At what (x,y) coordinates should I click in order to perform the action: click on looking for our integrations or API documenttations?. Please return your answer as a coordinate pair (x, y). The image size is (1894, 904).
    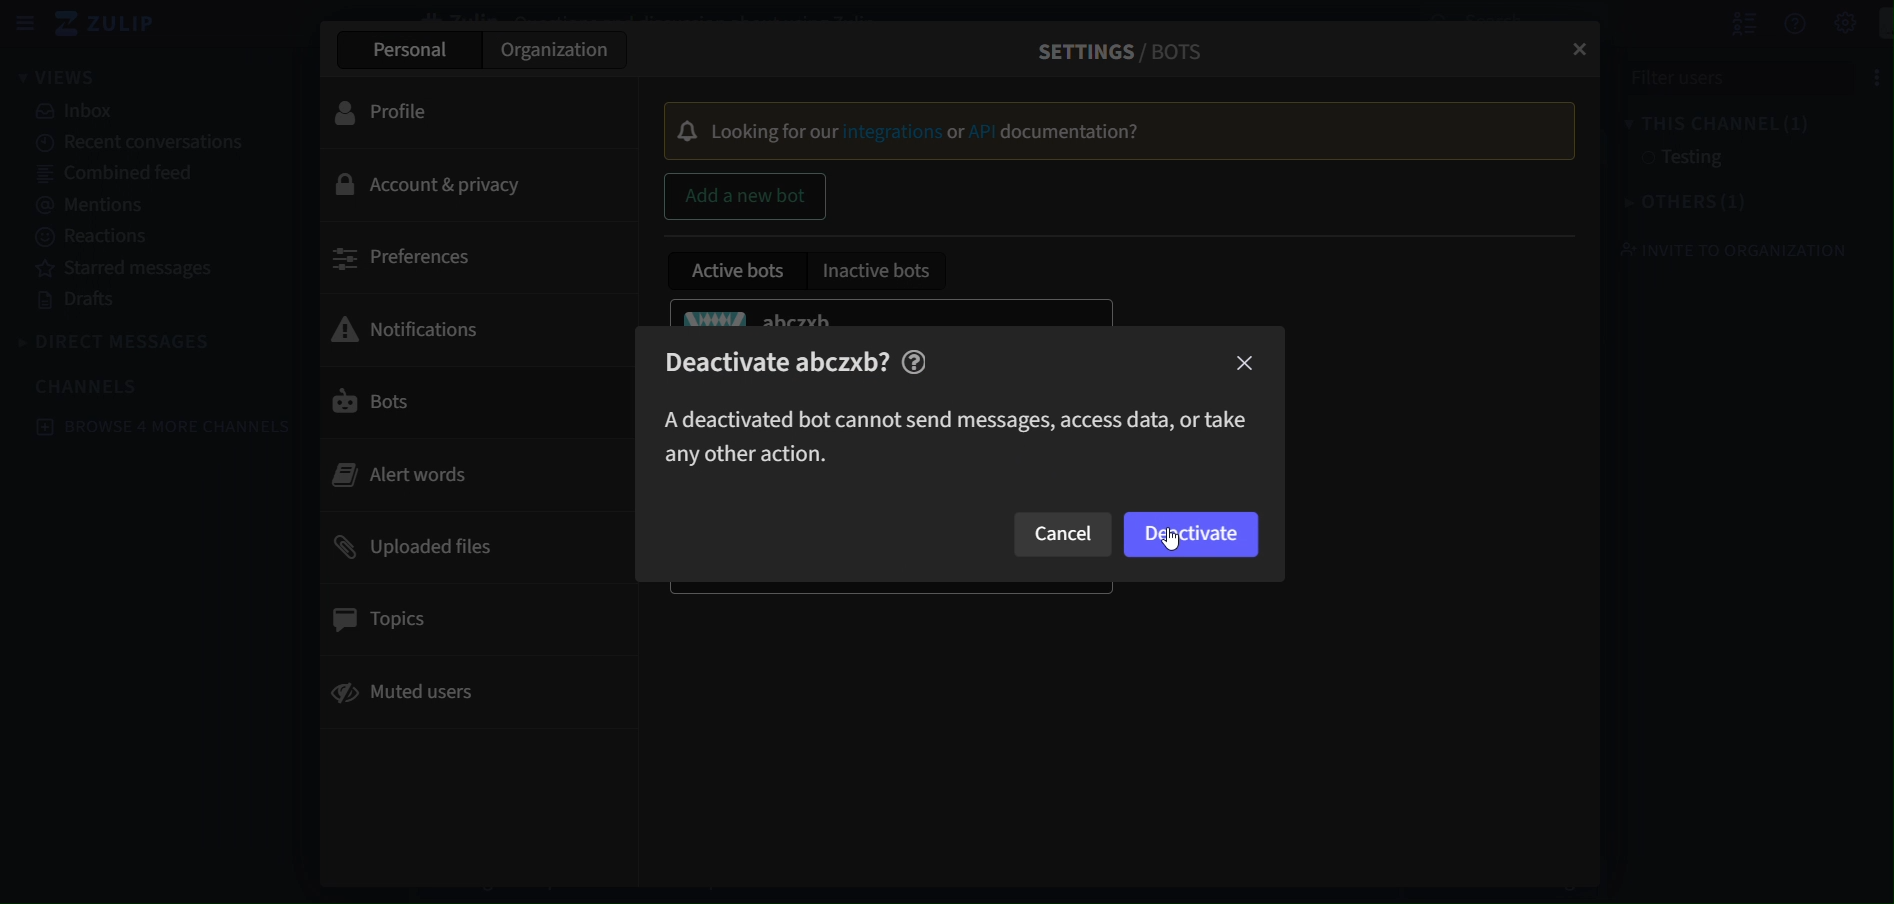
    Looking at the image, I should click on (1100, 130).